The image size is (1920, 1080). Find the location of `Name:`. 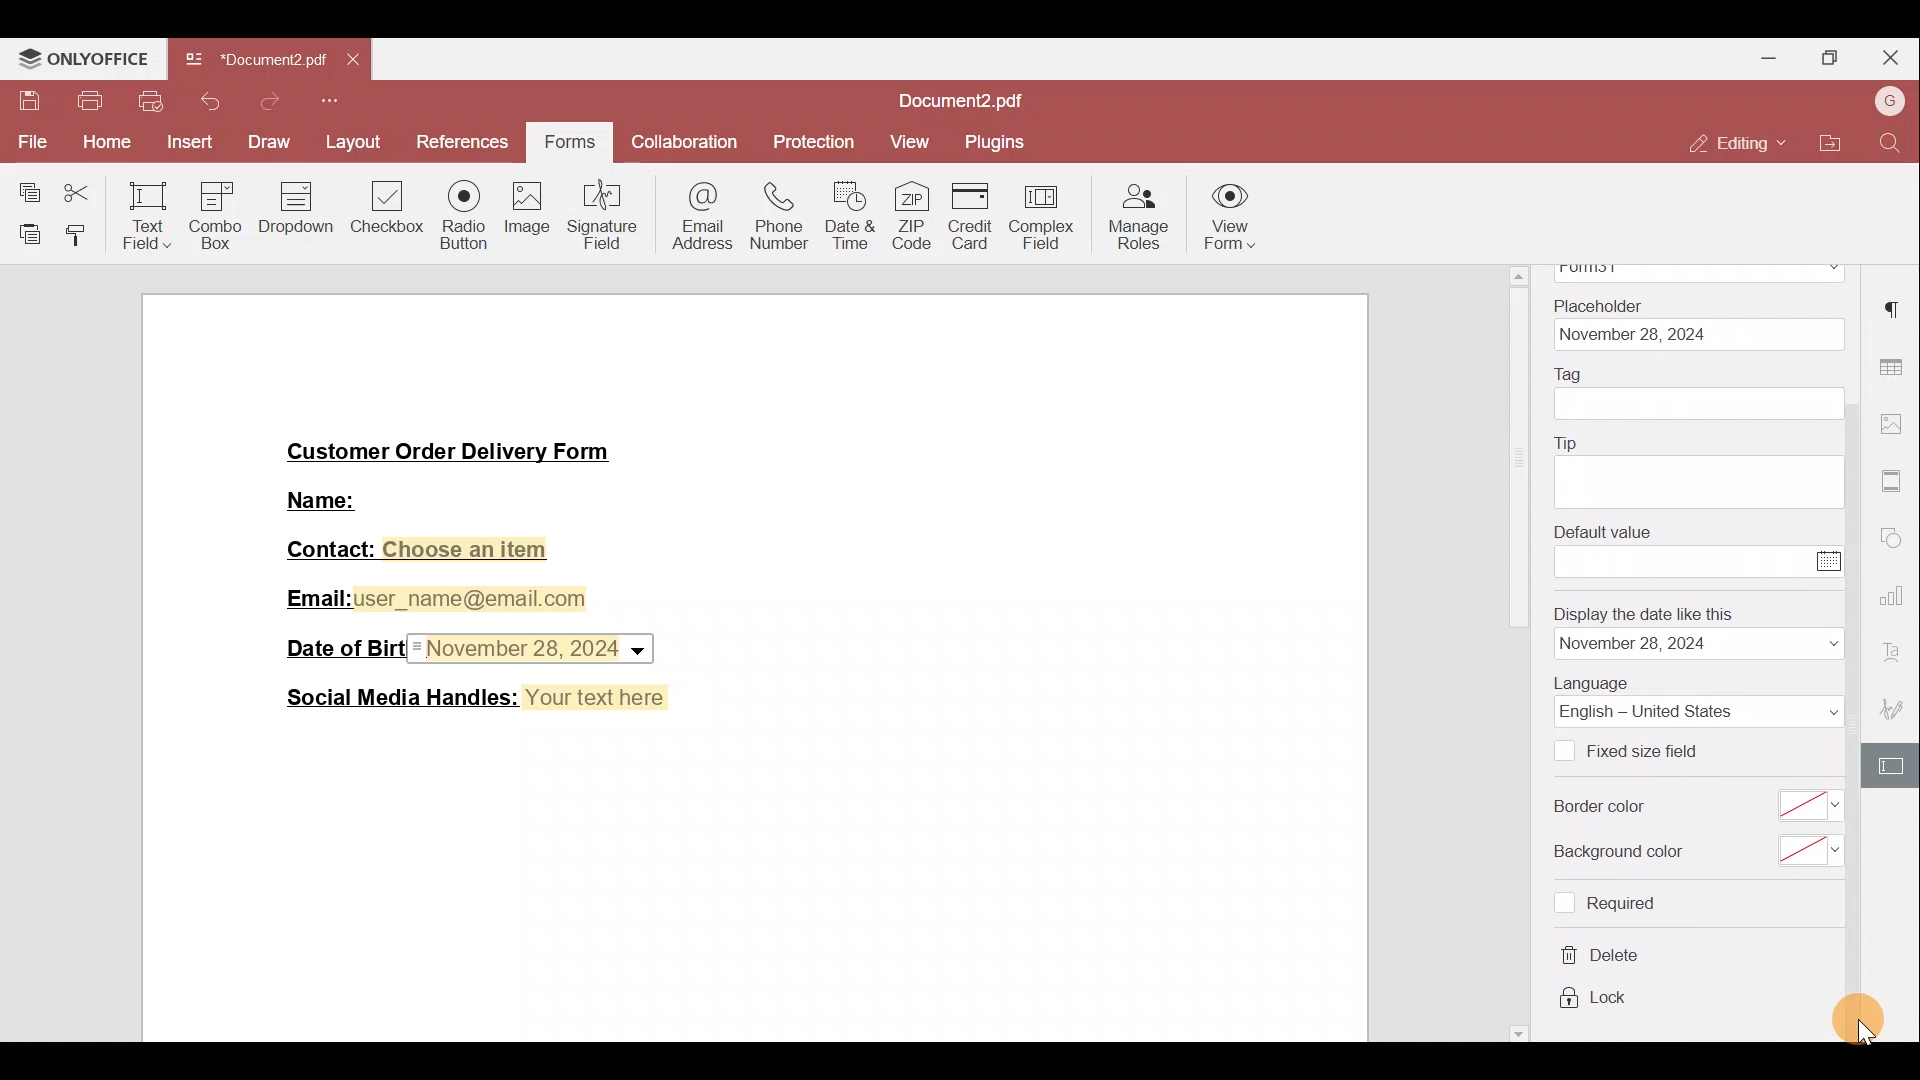

Name: is located at coordinates (326, 498).